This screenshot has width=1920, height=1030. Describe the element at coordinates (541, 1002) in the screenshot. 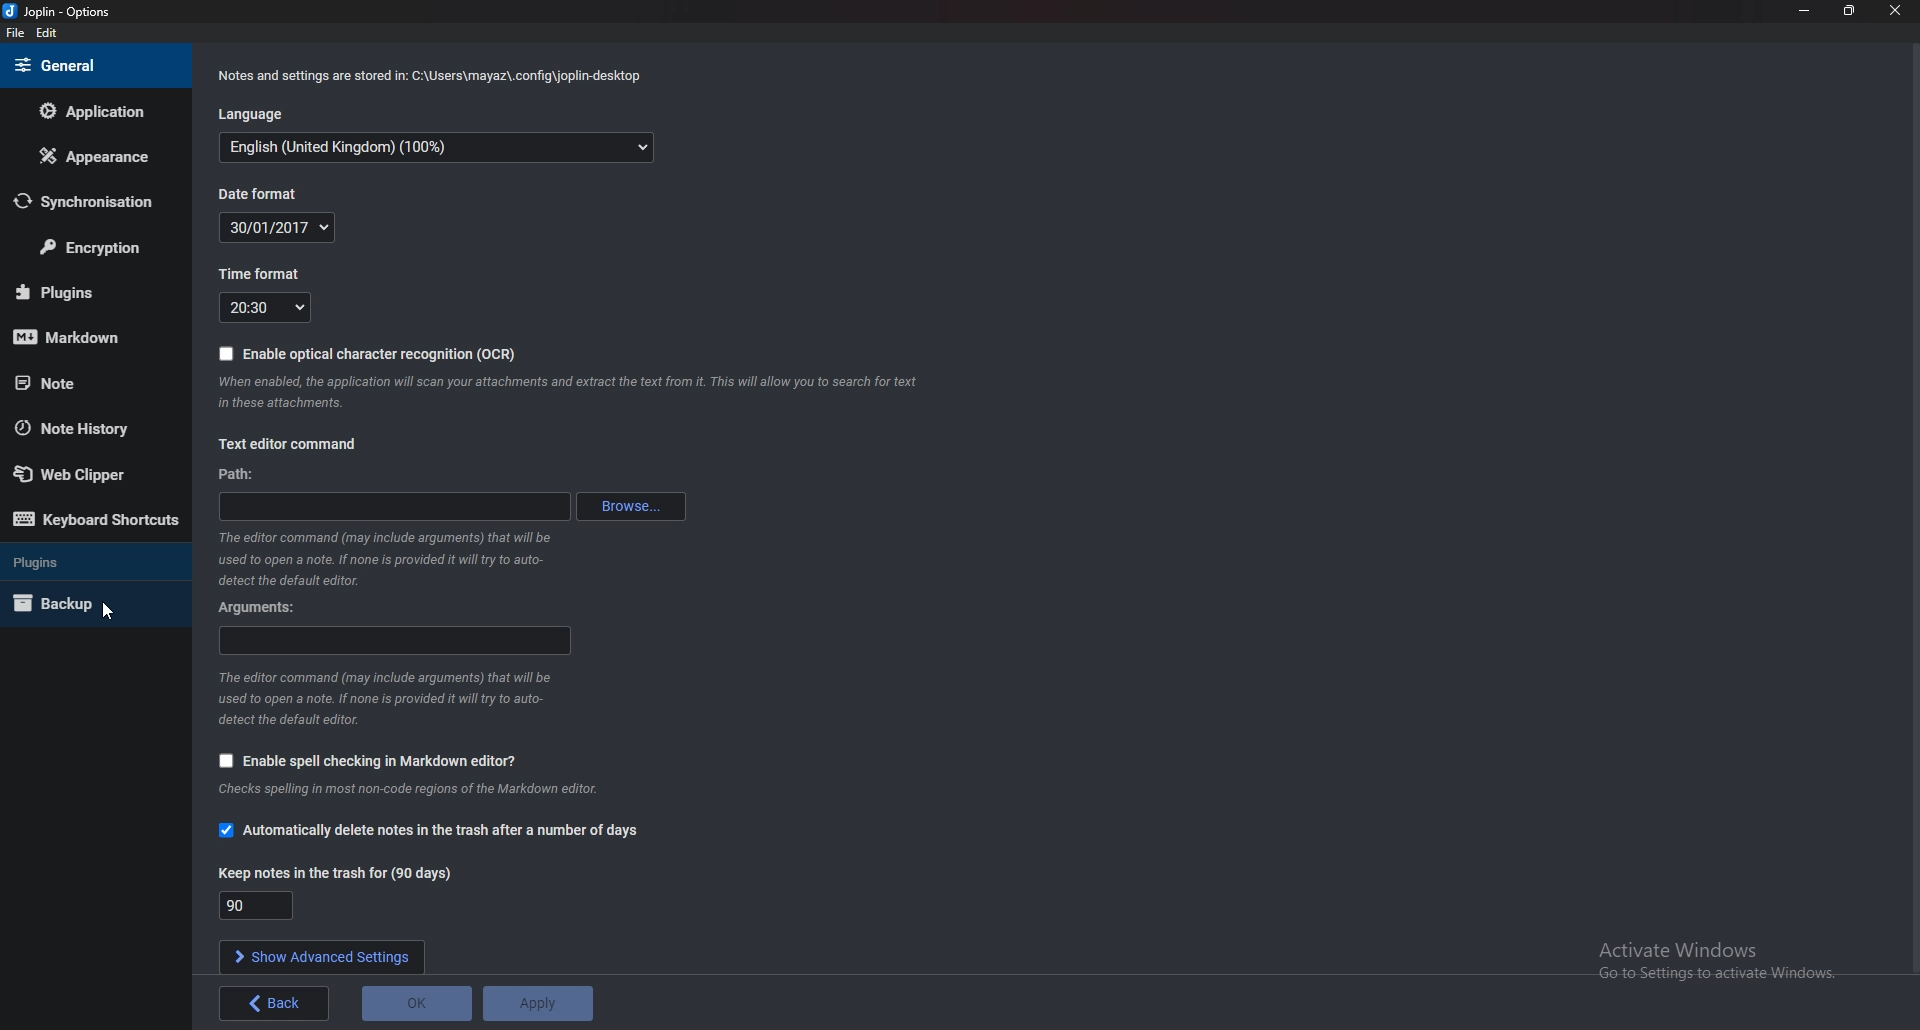

I see `Apply` at that location.